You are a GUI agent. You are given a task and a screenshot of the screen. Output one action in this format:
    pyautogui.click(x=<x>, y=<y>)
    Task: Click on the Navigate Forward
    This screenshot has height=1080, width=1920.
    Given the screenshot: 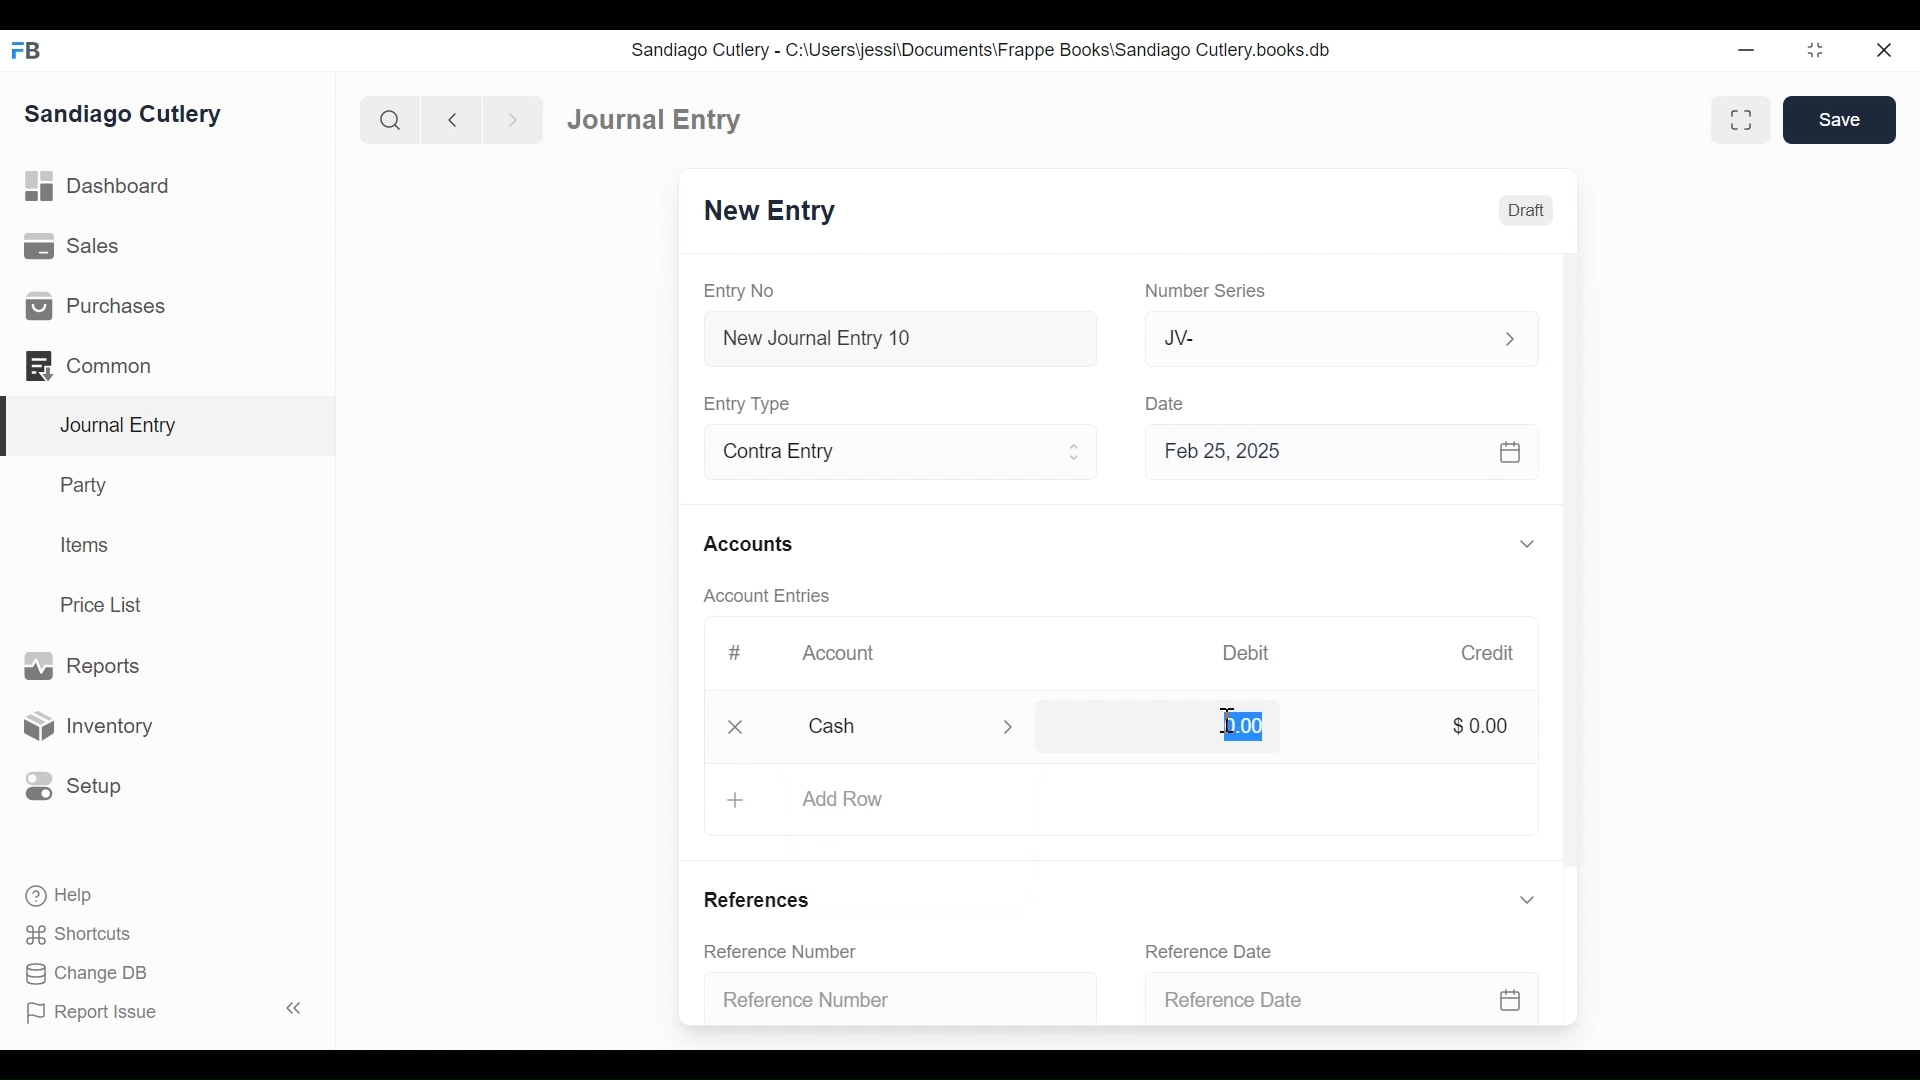 What is the action you would take?
    pyautogui.click(x=514, y=118)
    